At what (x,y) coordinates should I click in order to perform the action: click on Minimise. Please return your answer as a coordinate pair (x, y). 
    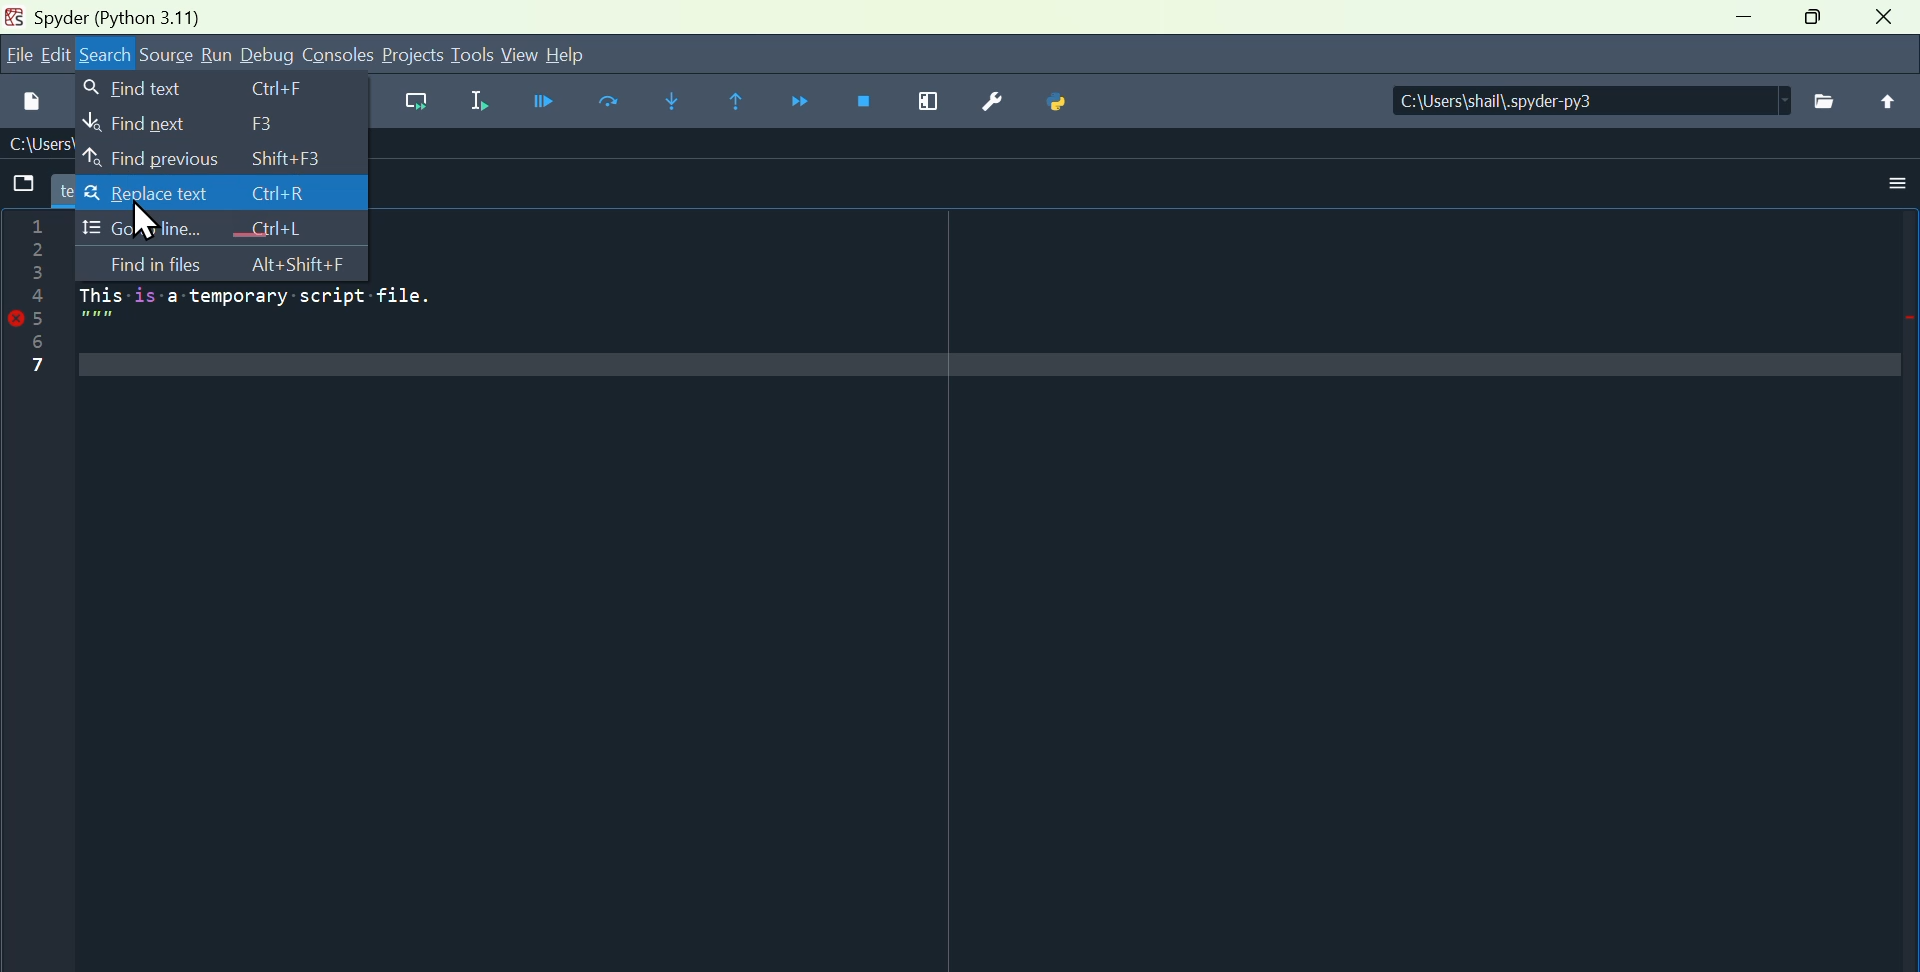
    Looking at the image, I should click on (1749, 19).